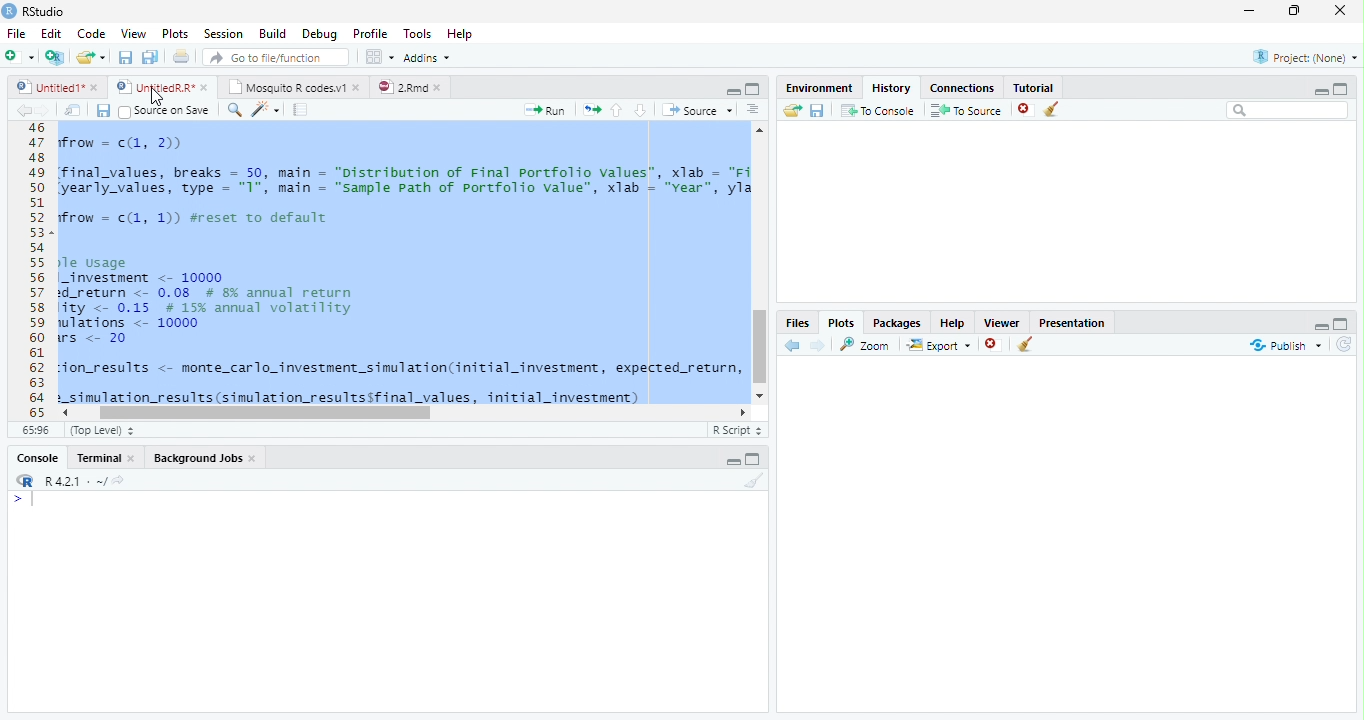  I want to click on Console, so click(387, 601).